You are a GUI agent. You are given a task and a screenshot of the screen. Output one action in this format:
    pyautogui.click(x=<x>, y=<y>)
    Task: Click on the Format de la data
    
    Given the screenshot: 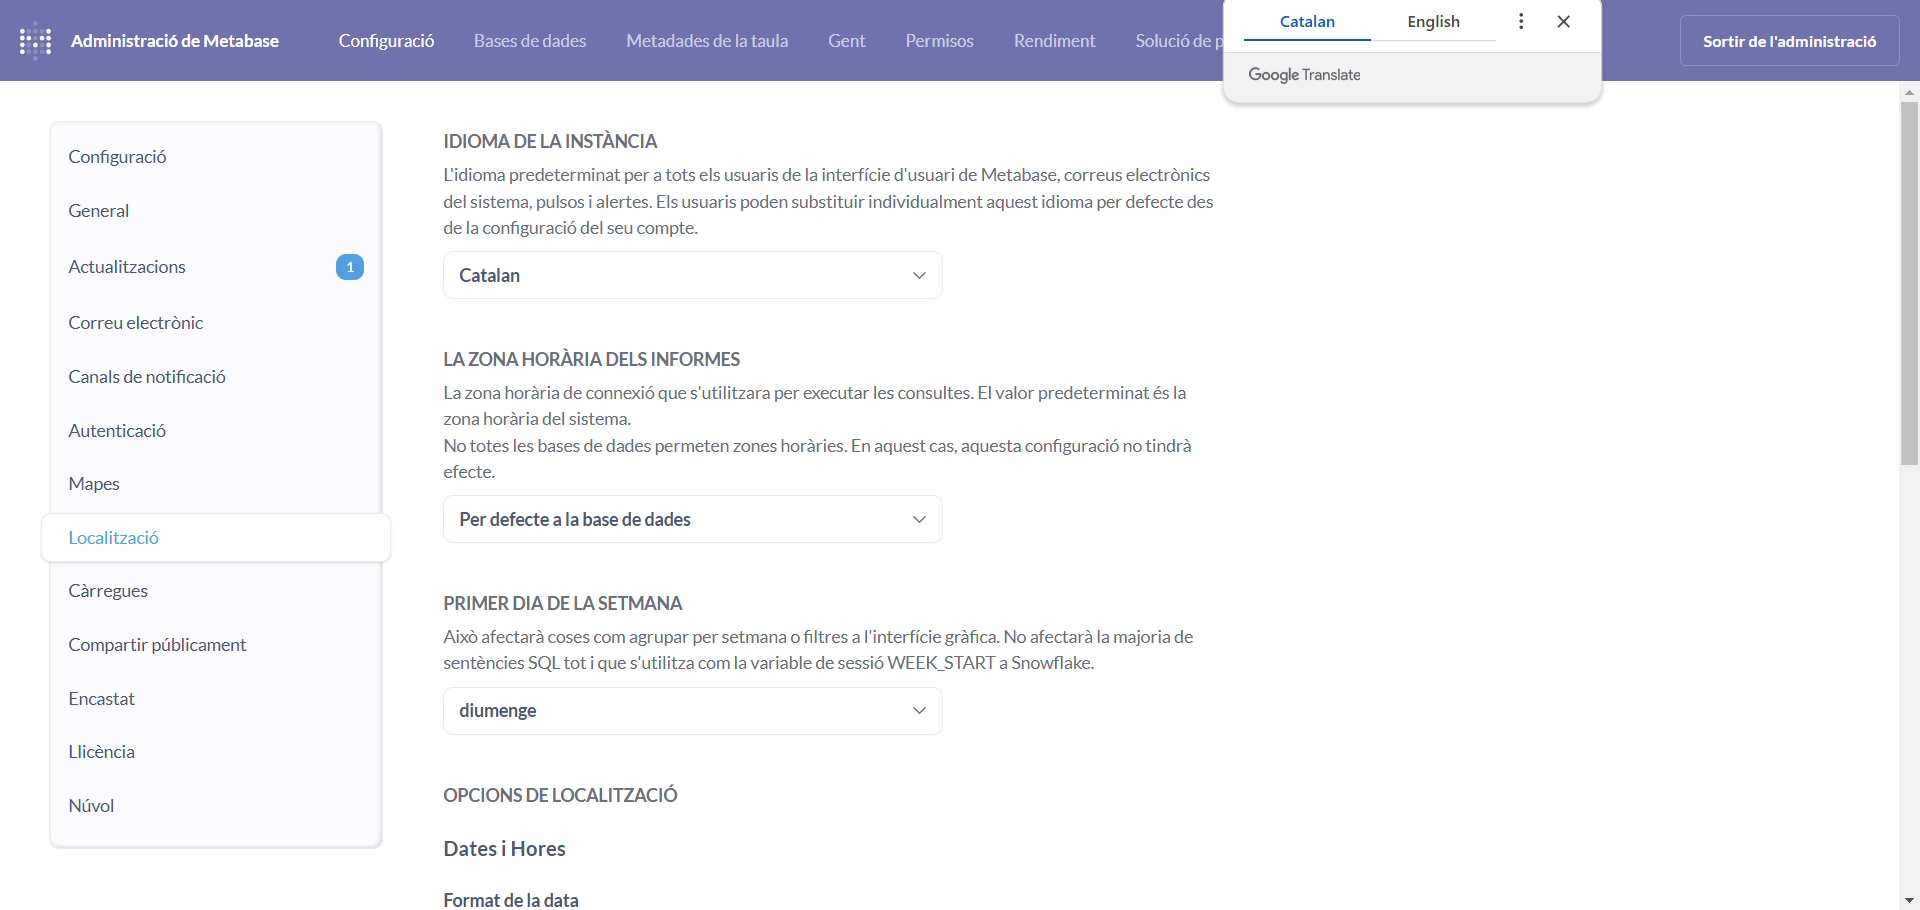 What is the action you would take?
    pyautogui.click(x=513, y=898)
    